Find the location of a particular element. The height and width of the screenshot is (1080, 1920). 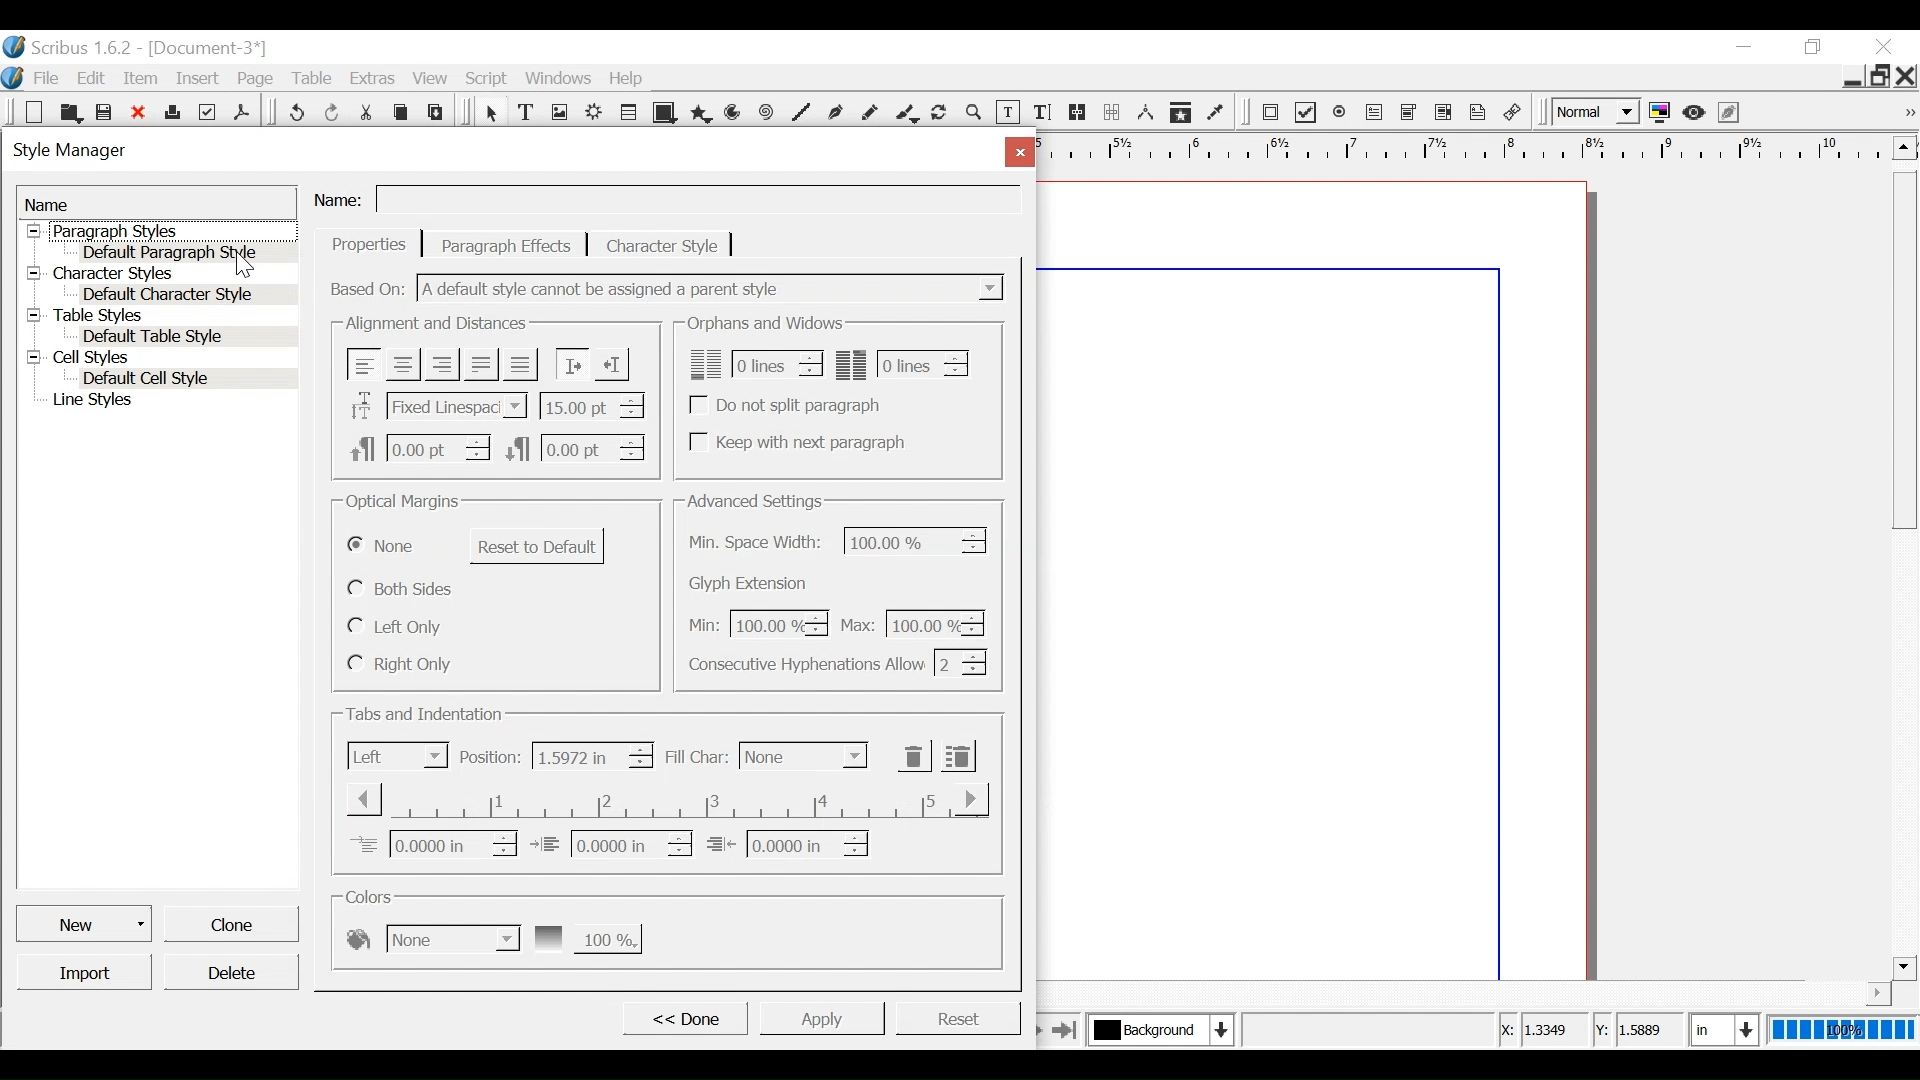

Delete all tabular is located at coordinates (957, 755).